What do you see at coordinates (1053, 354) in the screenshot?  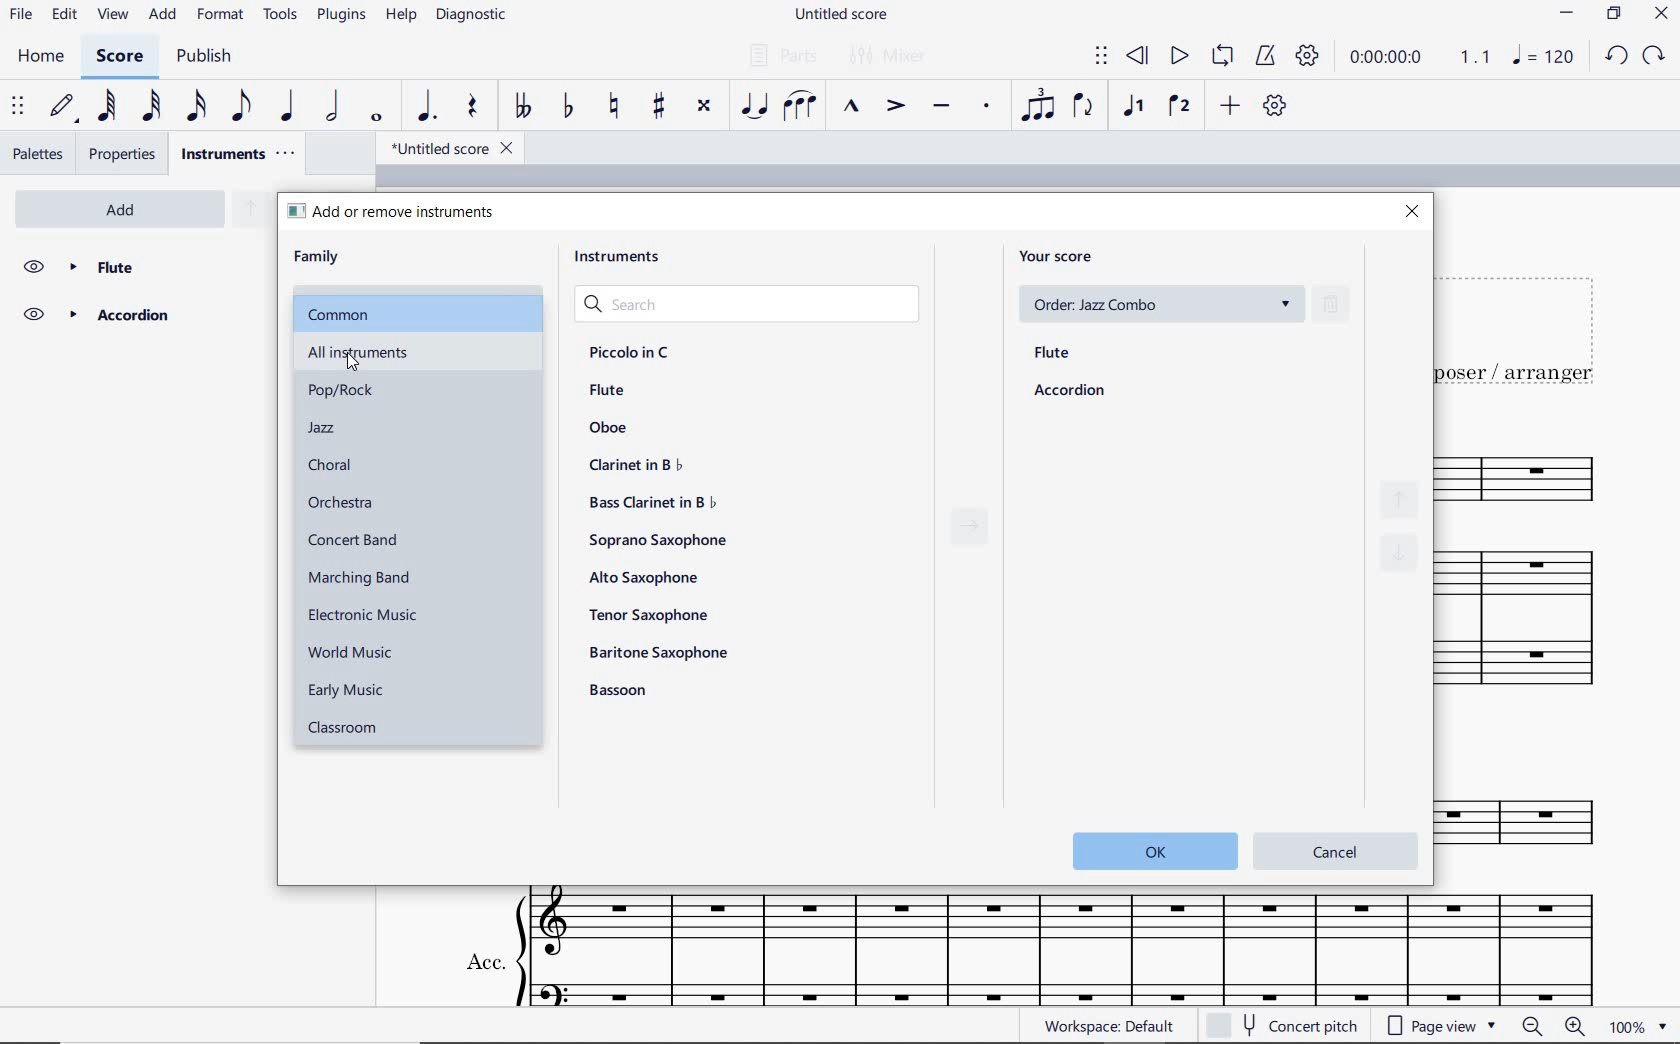 I see `flute` at bounding box center [1053, 354].